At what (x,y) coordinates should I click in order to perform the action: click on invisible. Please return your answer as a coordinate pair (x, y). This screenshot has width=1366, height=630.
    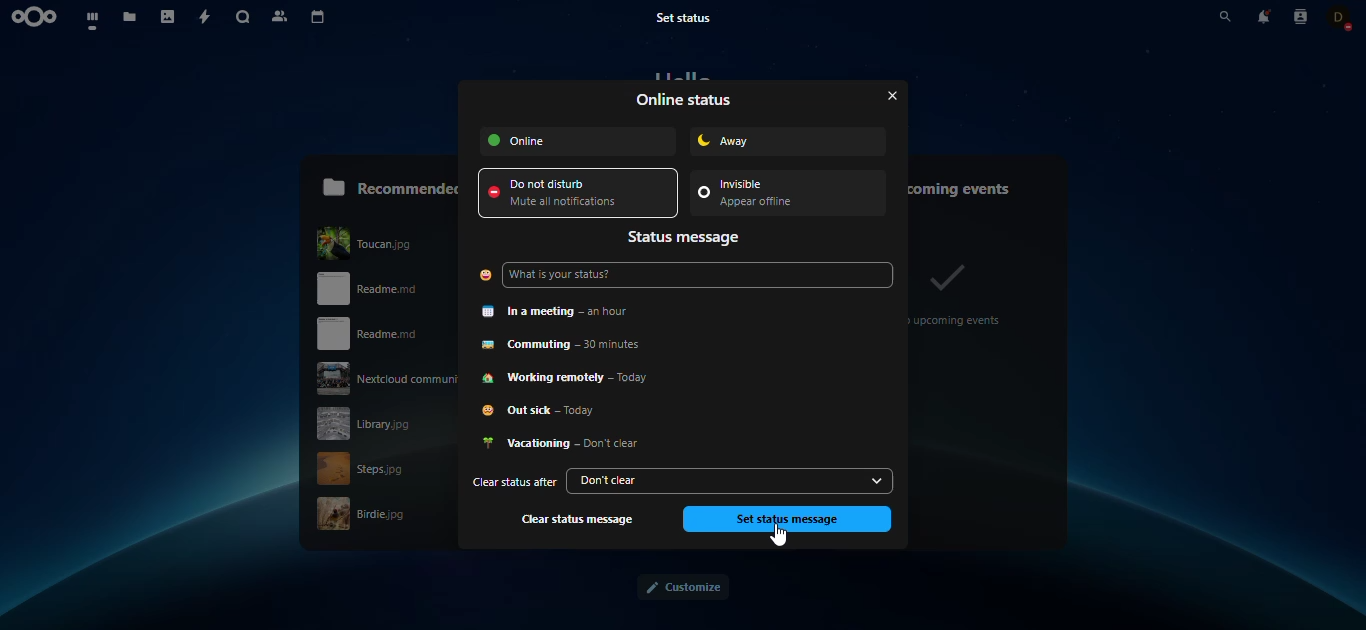
    Looking at the image, I should click on (775, 195).